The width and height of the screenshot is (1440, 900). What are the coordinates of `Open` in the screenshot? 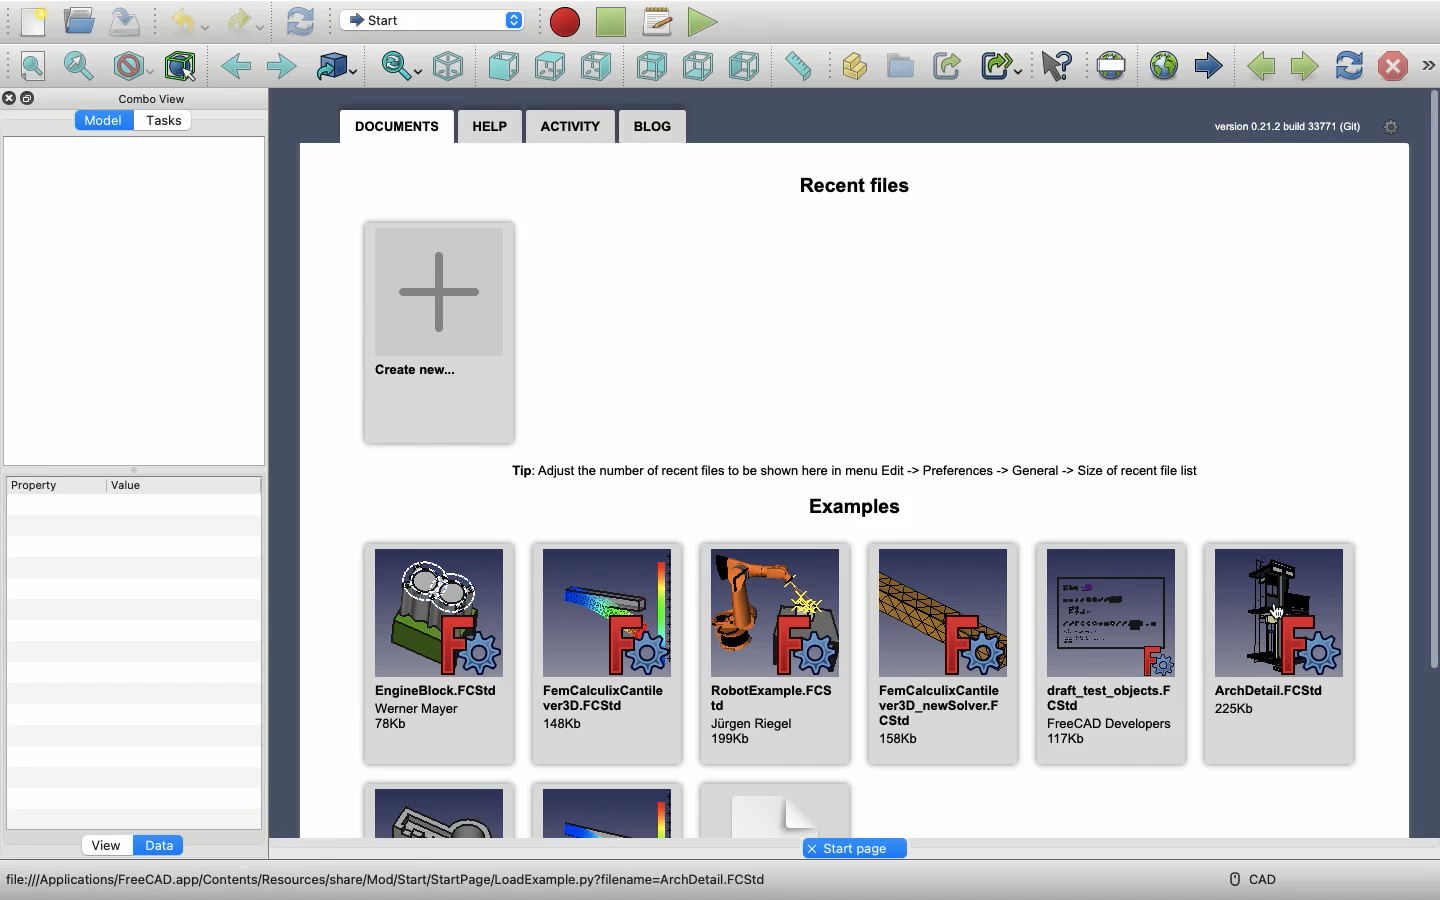 It's located at (80, 20).